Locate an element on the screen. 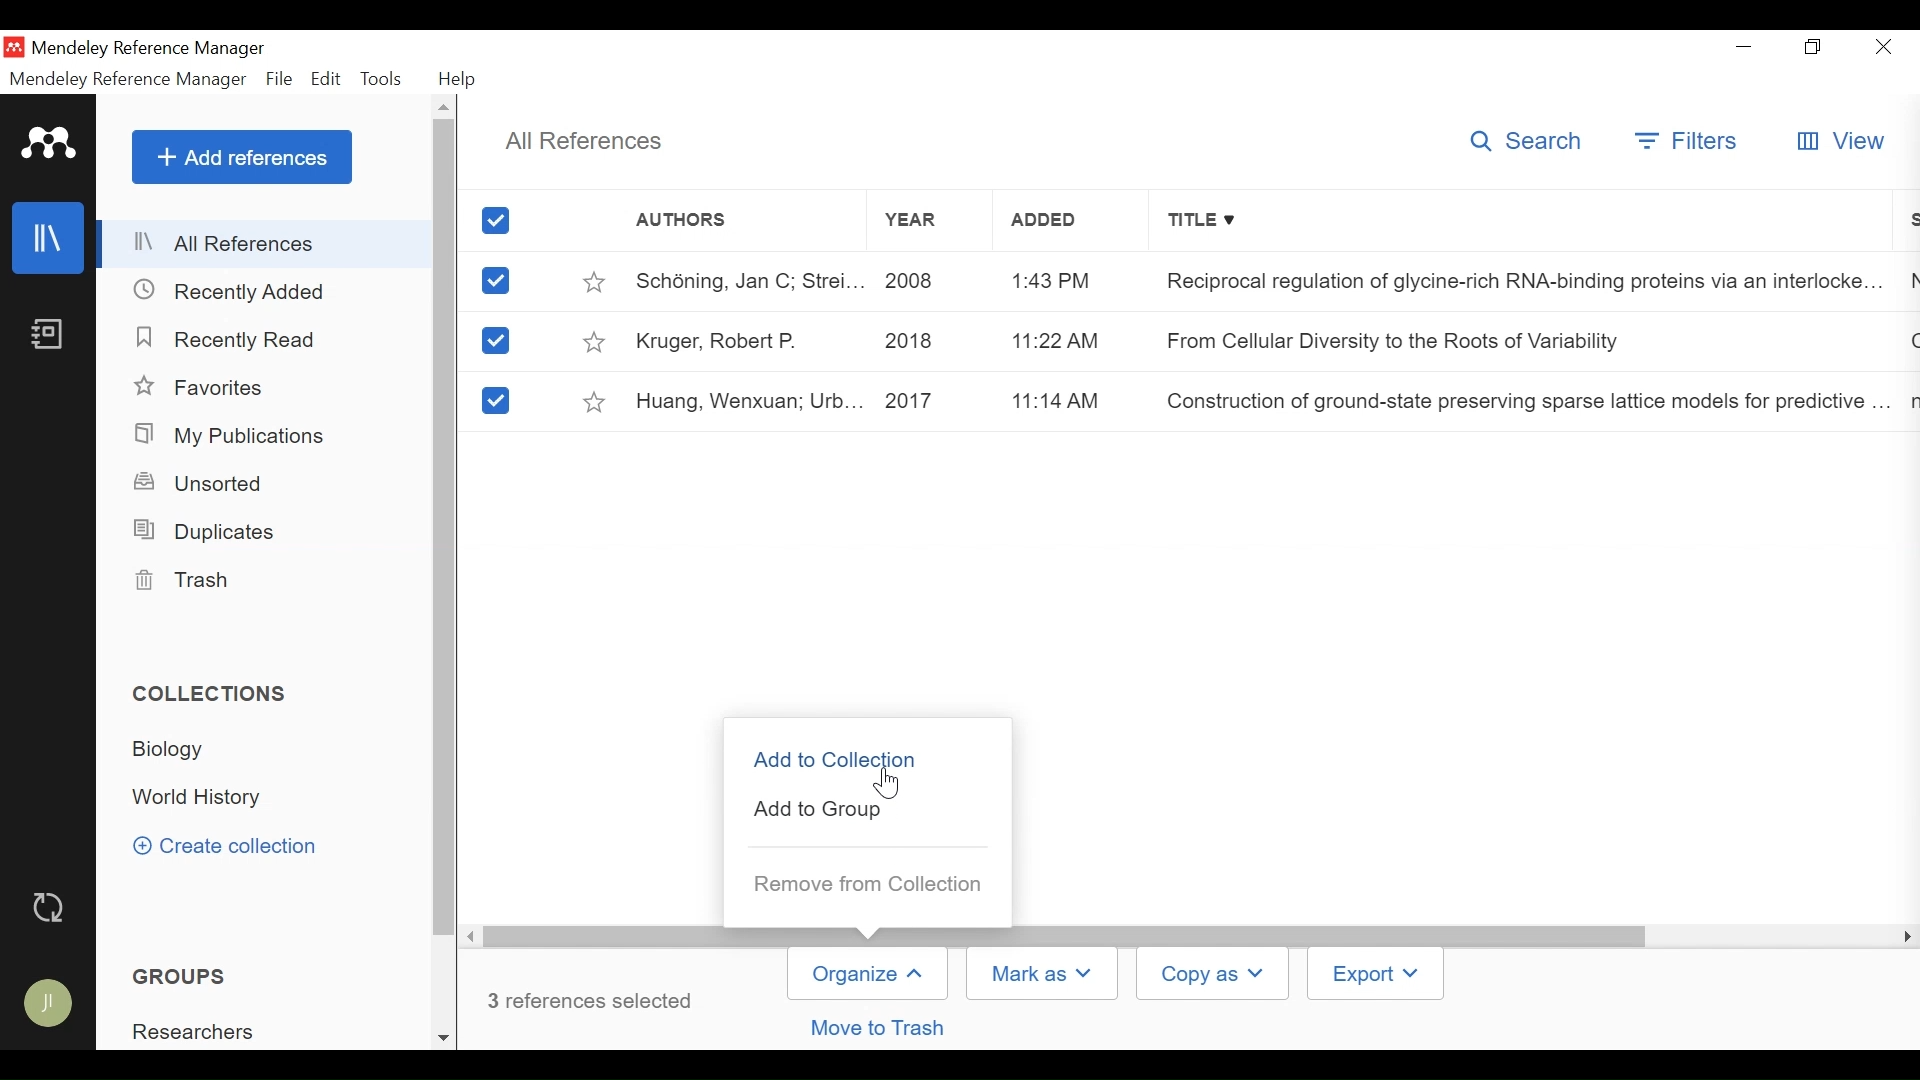 This screenshot has width=1920, height=1080. Collection is located at coordinates (200, 1030).